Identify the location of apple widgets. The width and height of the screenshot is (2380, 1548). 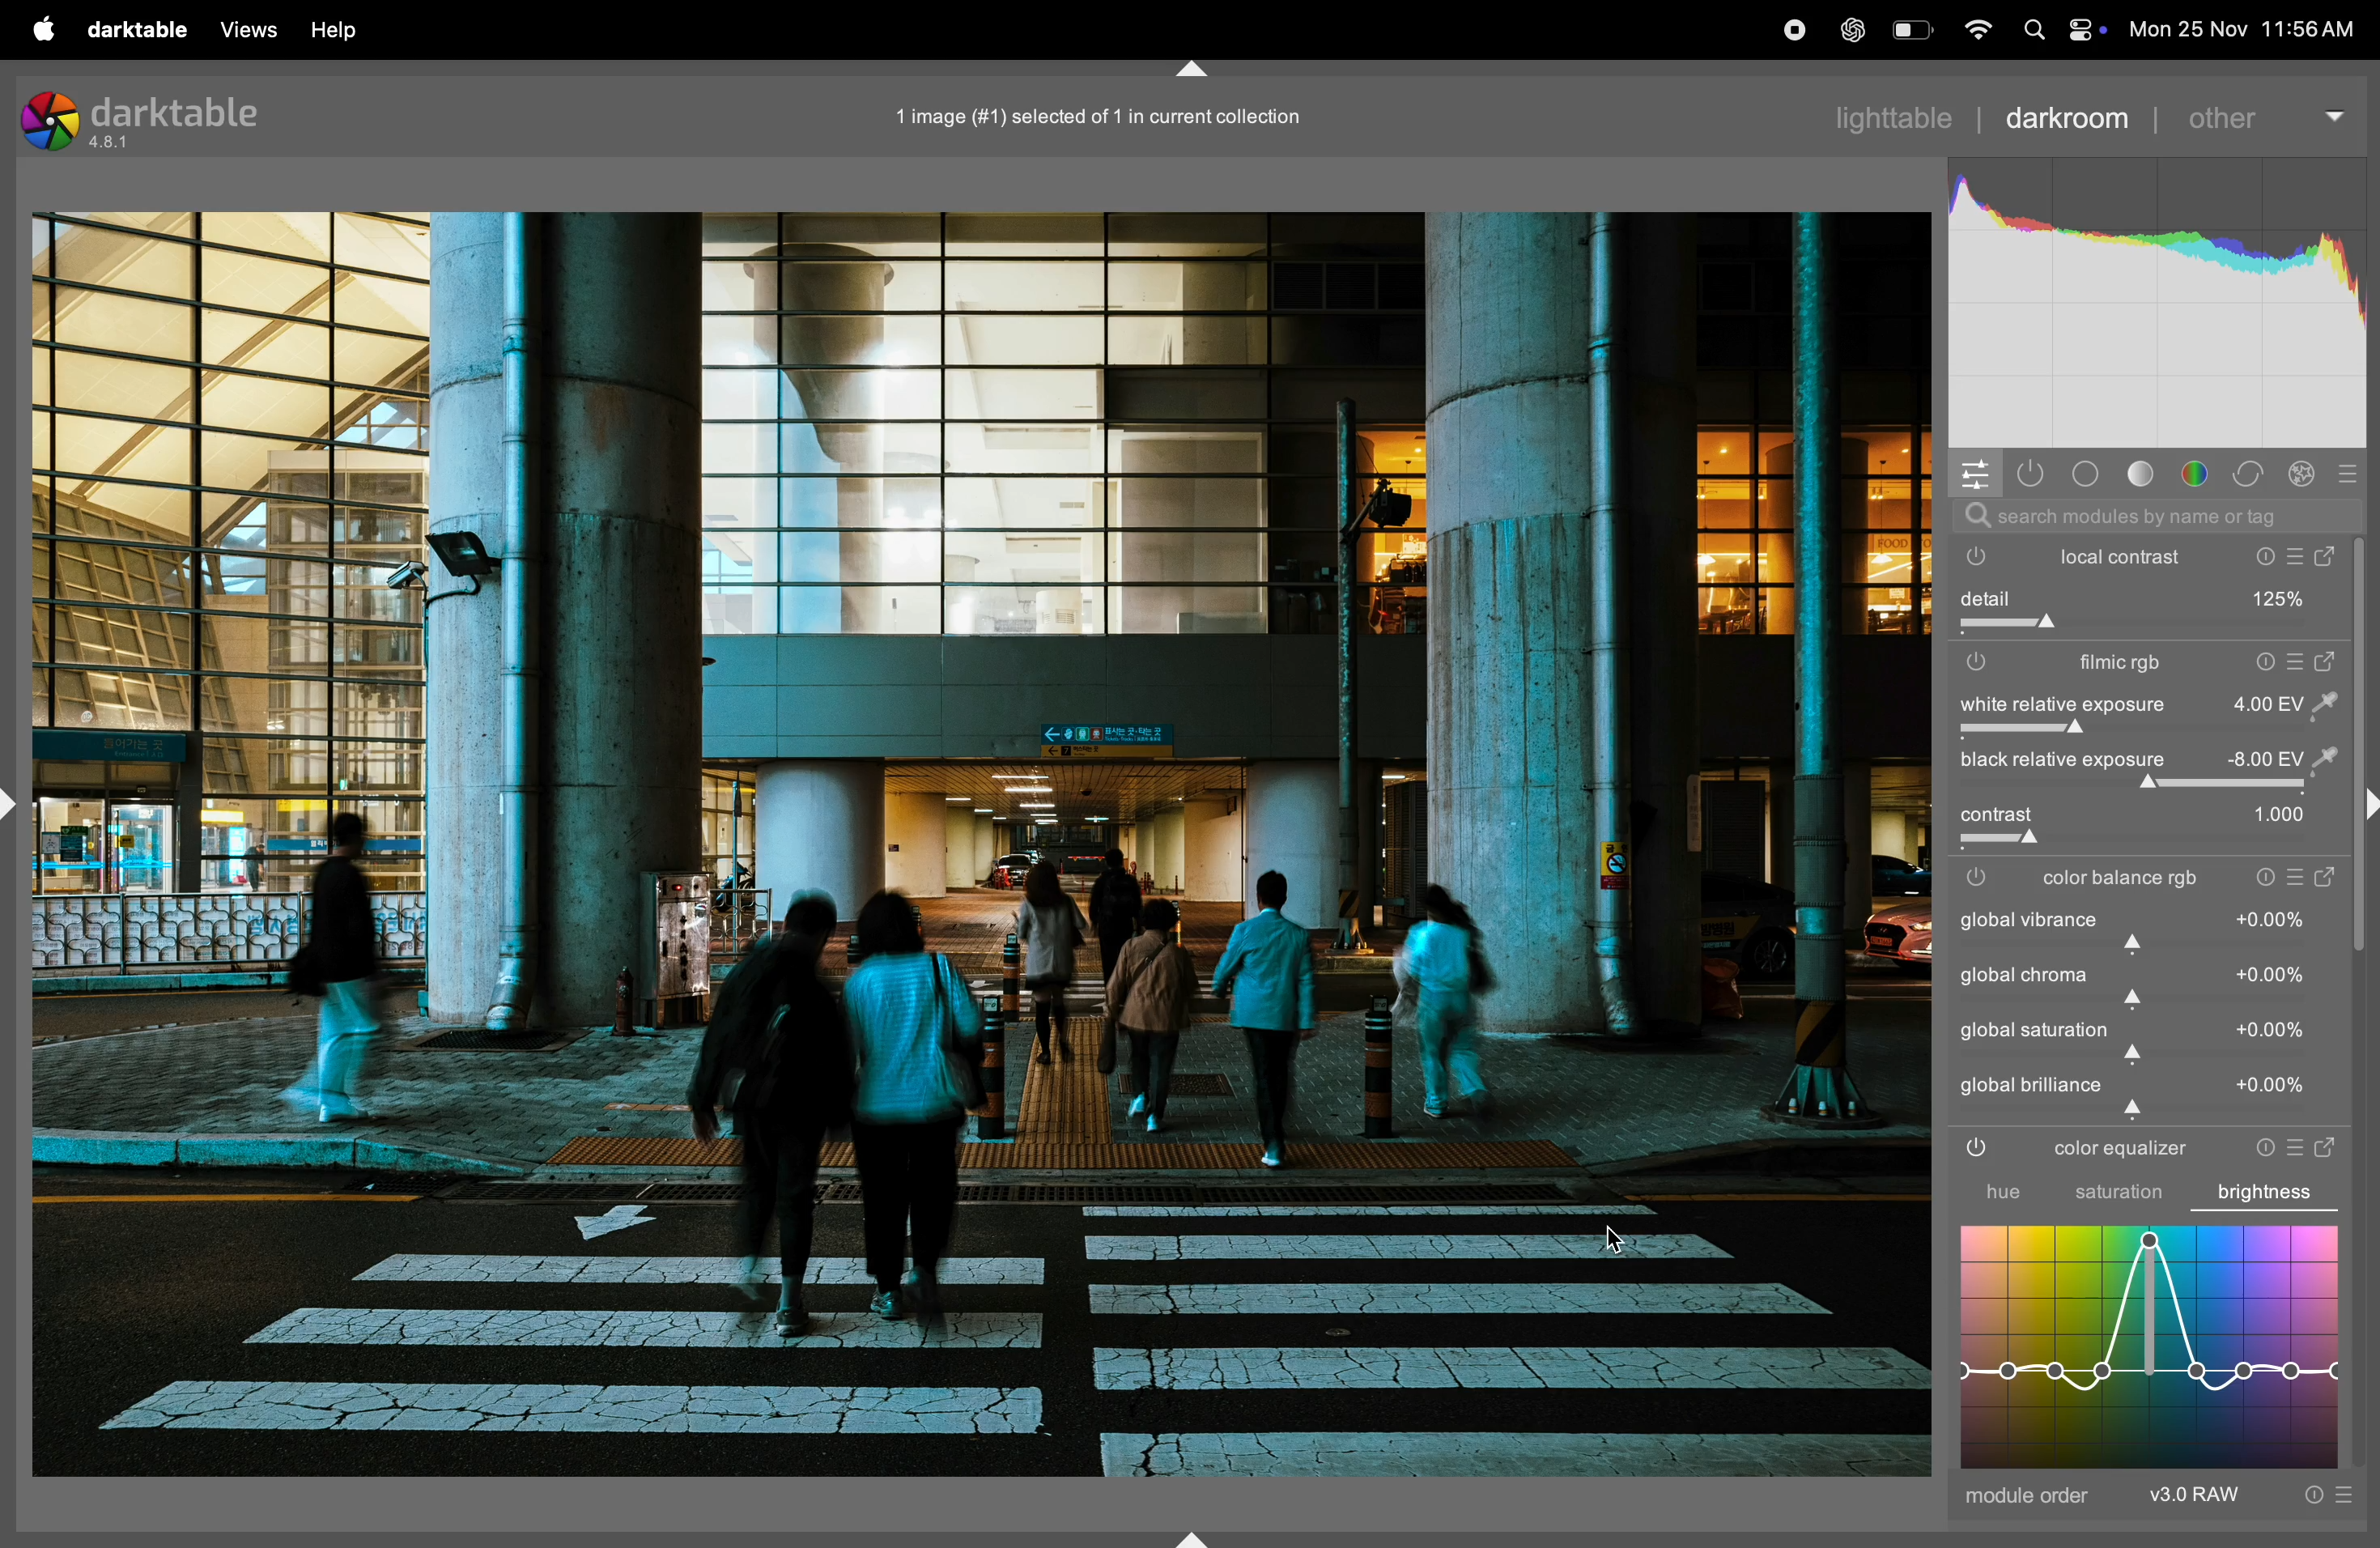
(2059, 29).